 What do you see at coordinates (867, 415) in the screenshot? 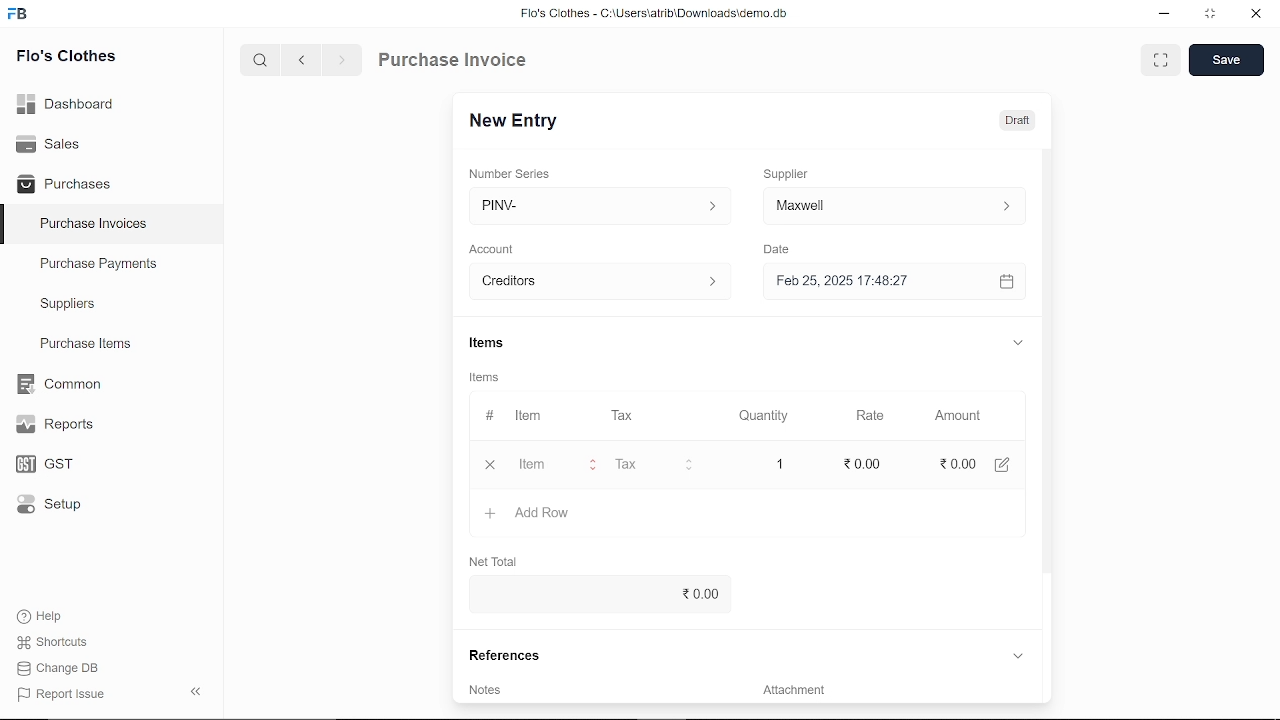
I see `Rate` at bounding box center [867, 415].